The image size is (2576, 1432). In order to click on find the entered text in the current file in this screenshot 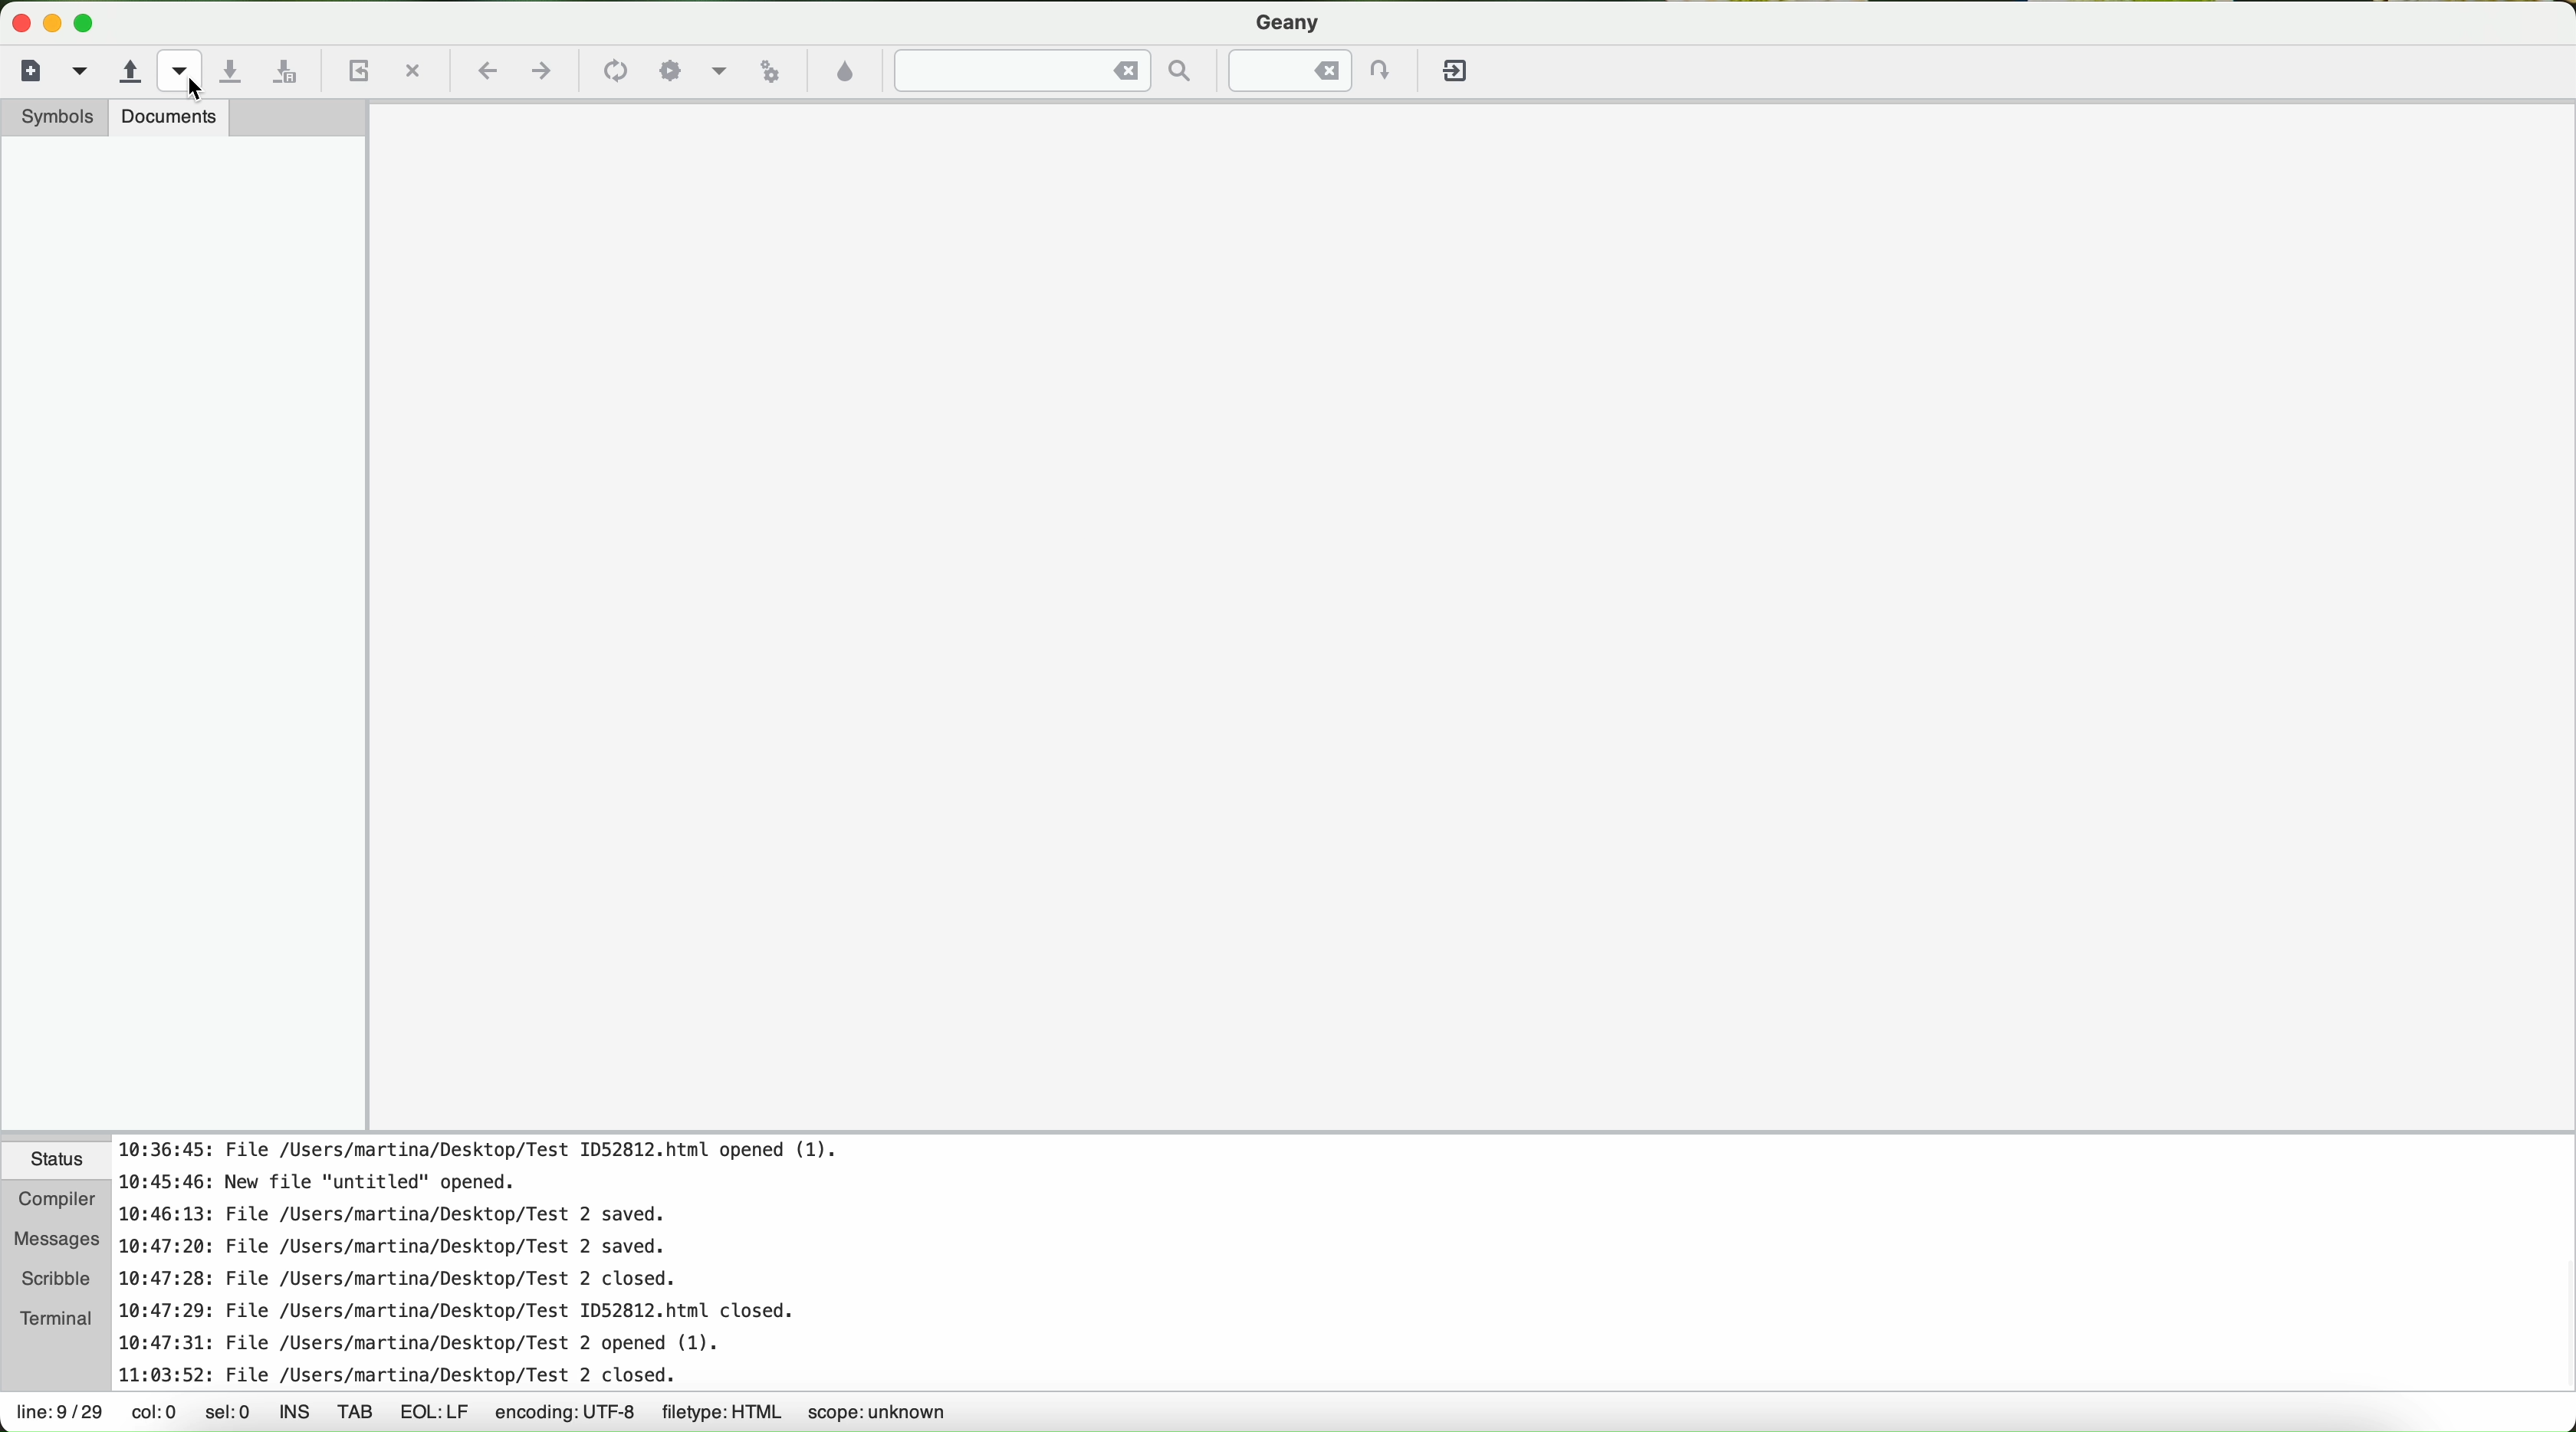, I will do `click(1051, 70)`.